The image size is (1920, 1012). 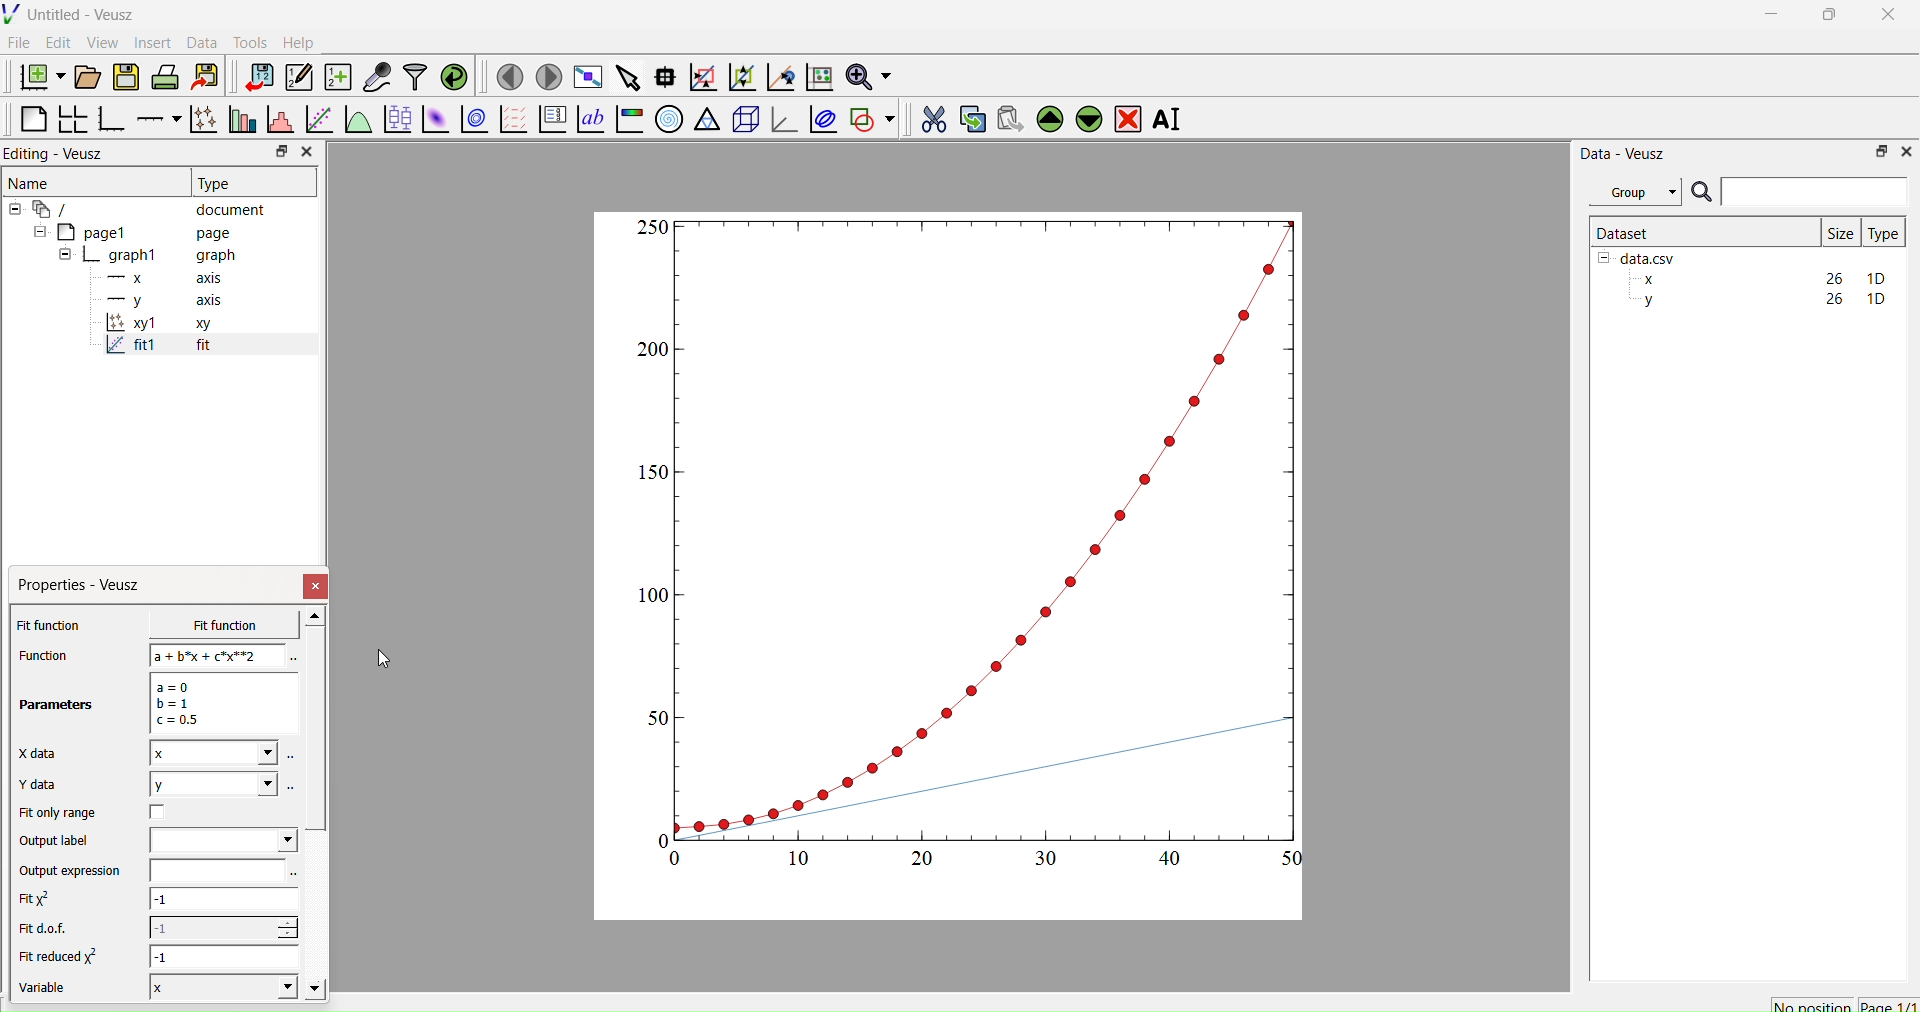 I want to click on Add an axis to plot, so click(x=153, y=117).